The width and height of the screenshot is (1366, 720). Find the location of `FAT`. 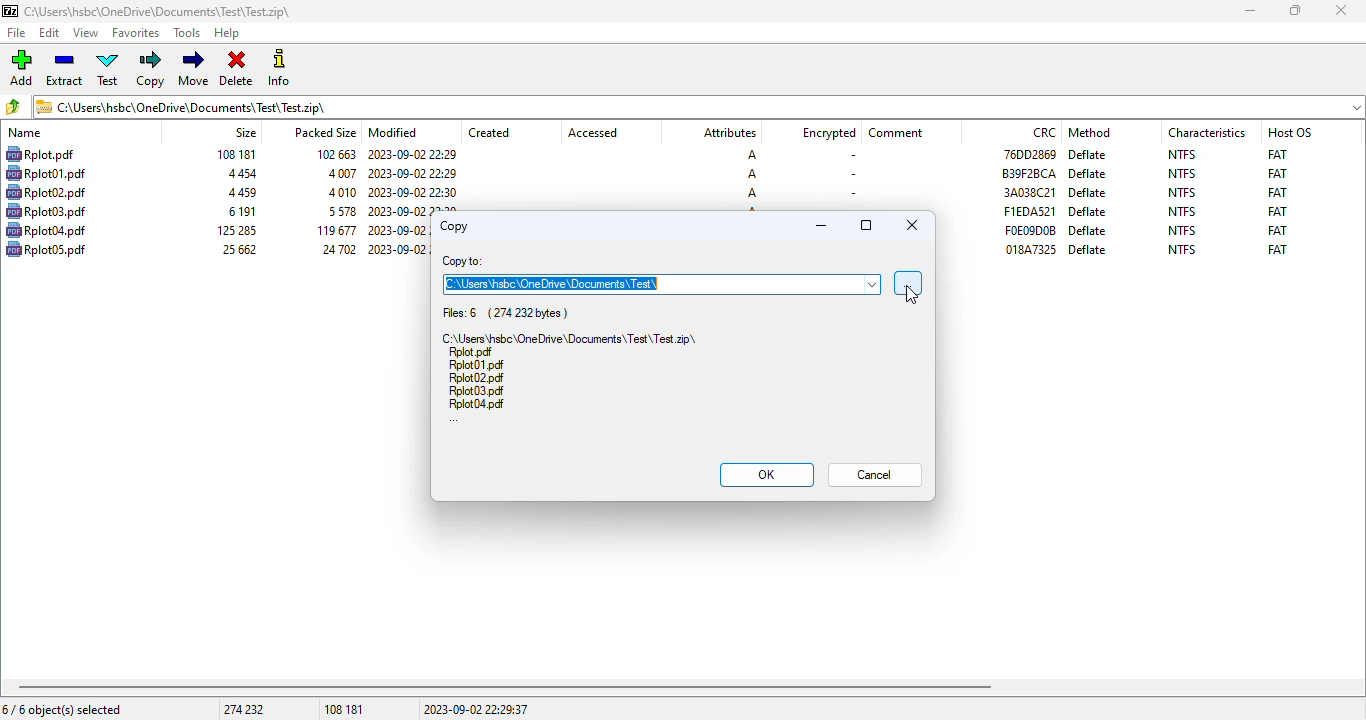

FAT is located at coordinates (1277, 249).